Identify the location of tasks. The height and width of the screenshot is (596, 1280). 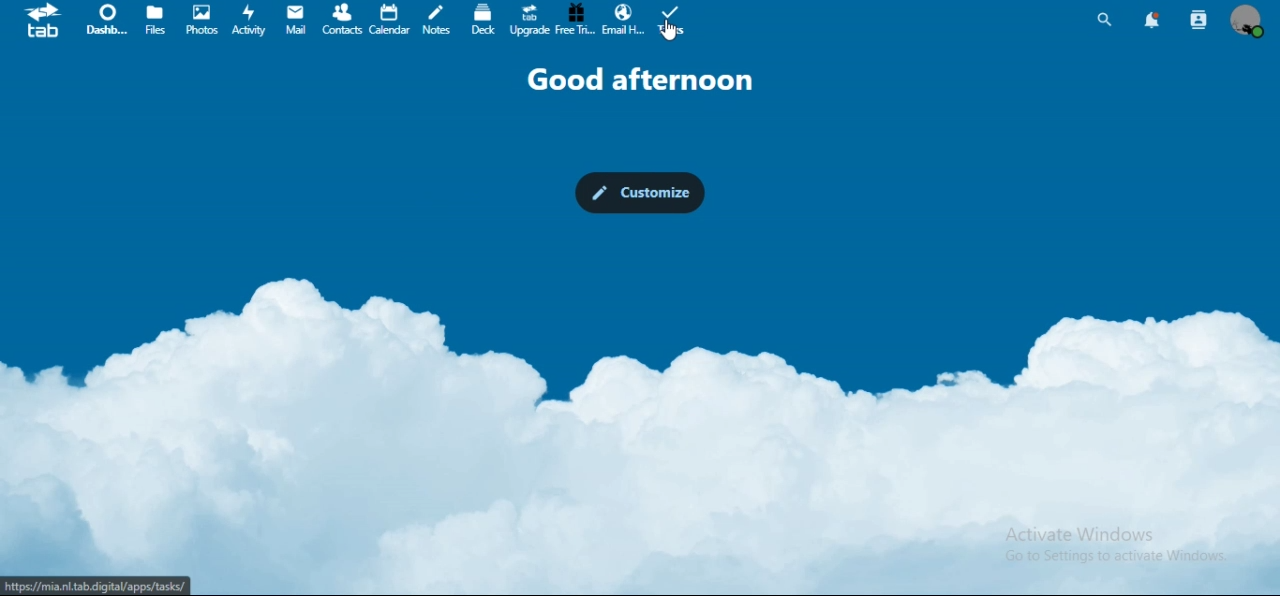
(672, 24).